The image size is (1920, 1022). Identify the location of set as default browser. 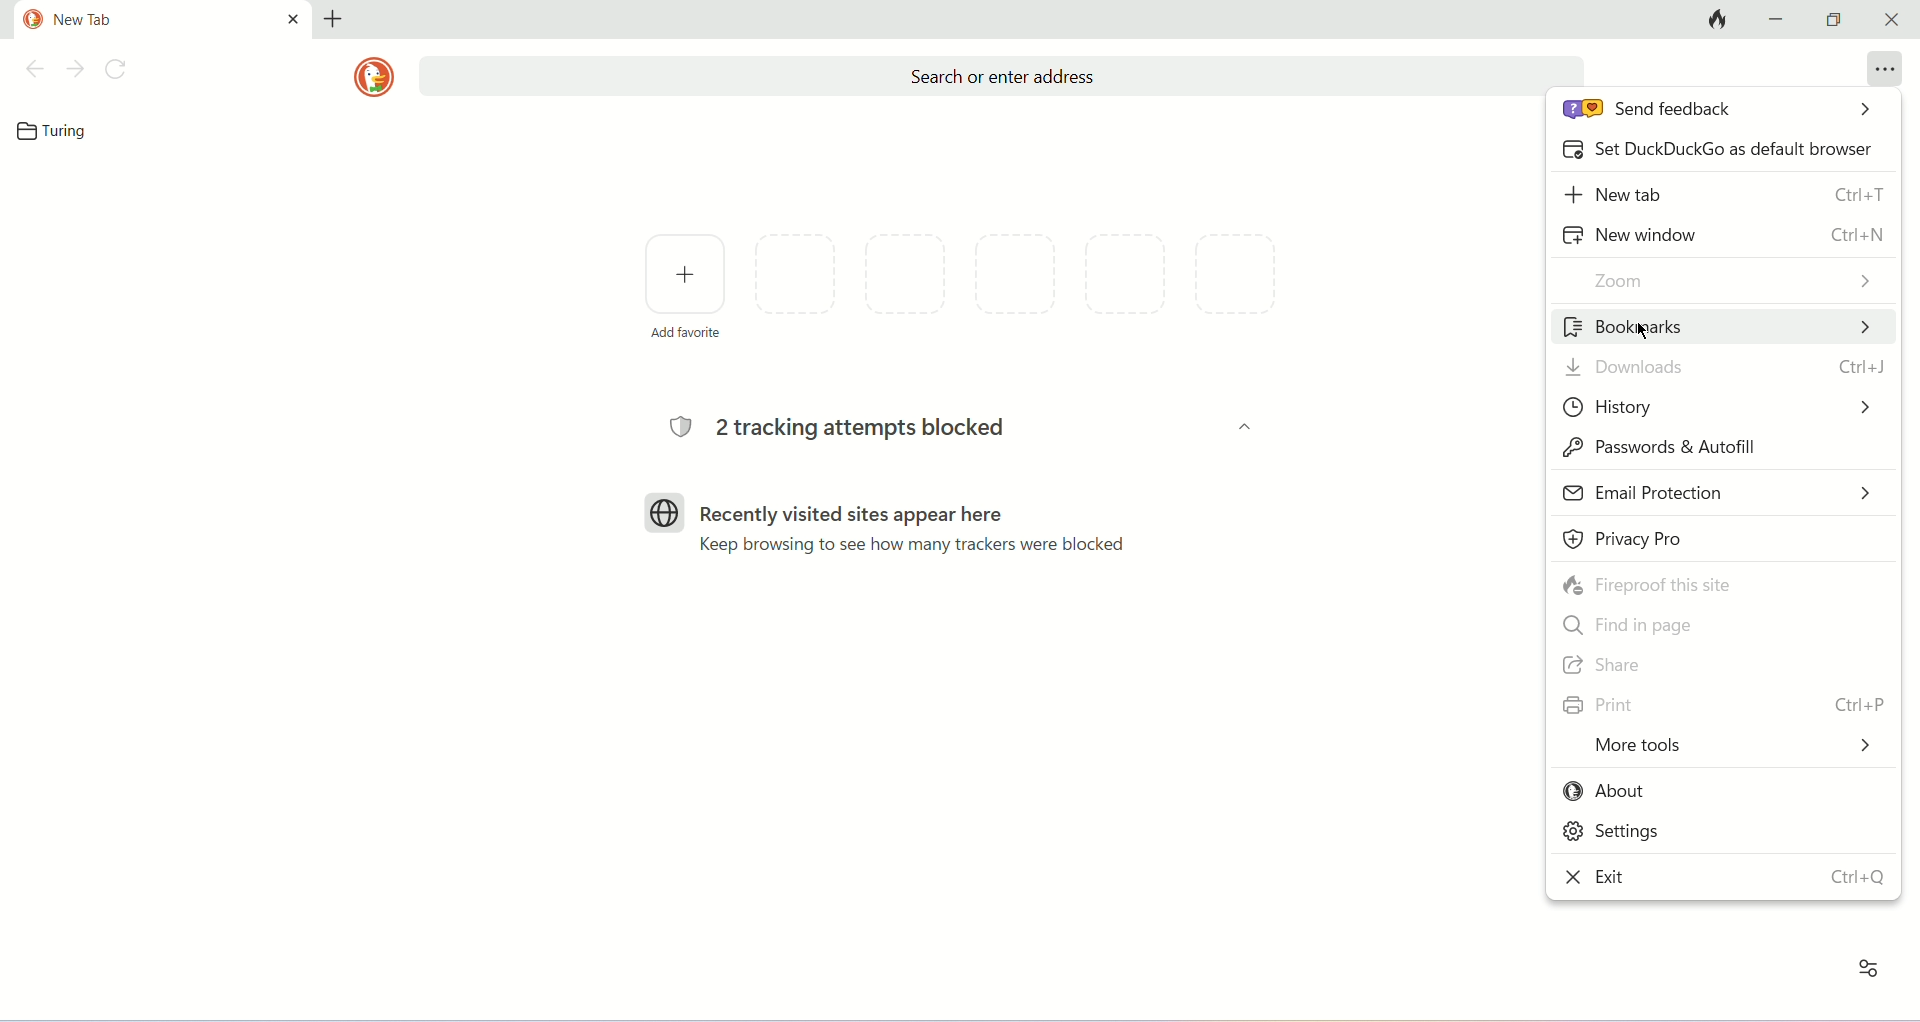
(1724, 155).